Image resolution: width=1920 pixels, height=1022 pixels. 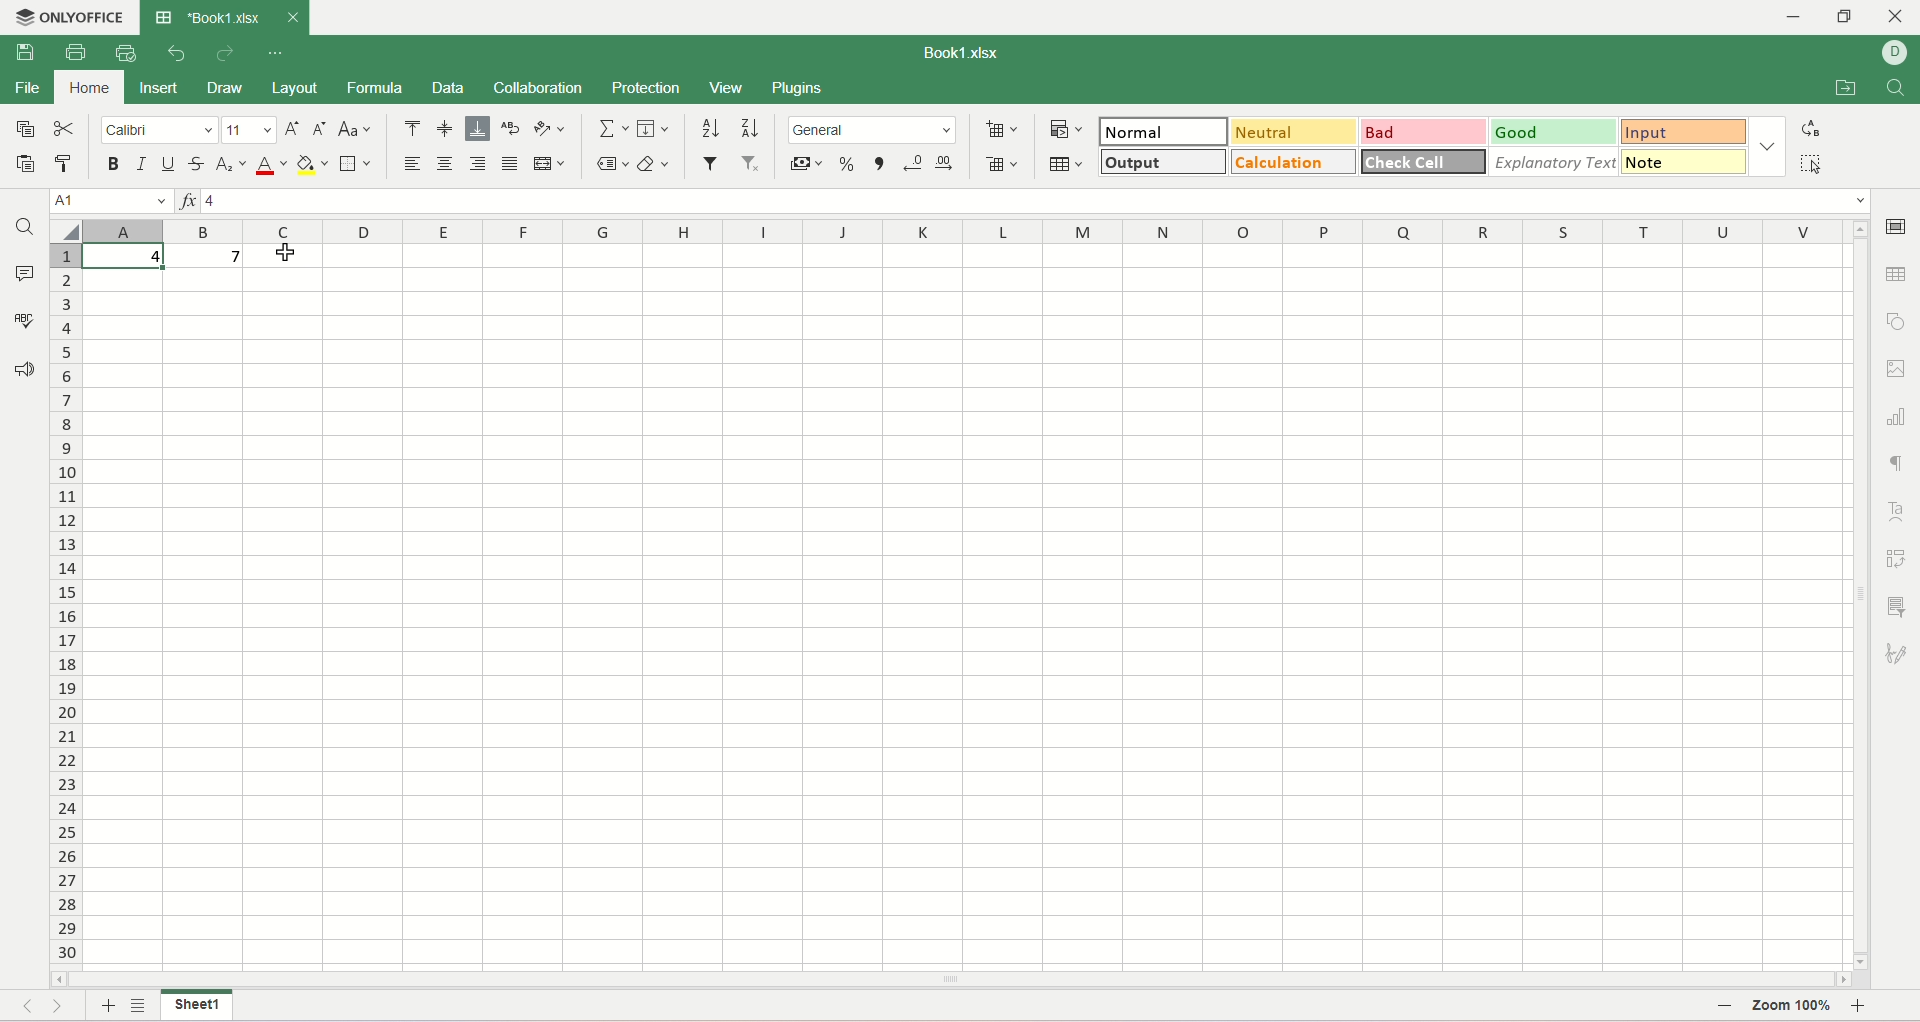 What do you see at coordinates (1424, 131) in the screenshot?
I see `bad` at bounding box center [1424, 131].